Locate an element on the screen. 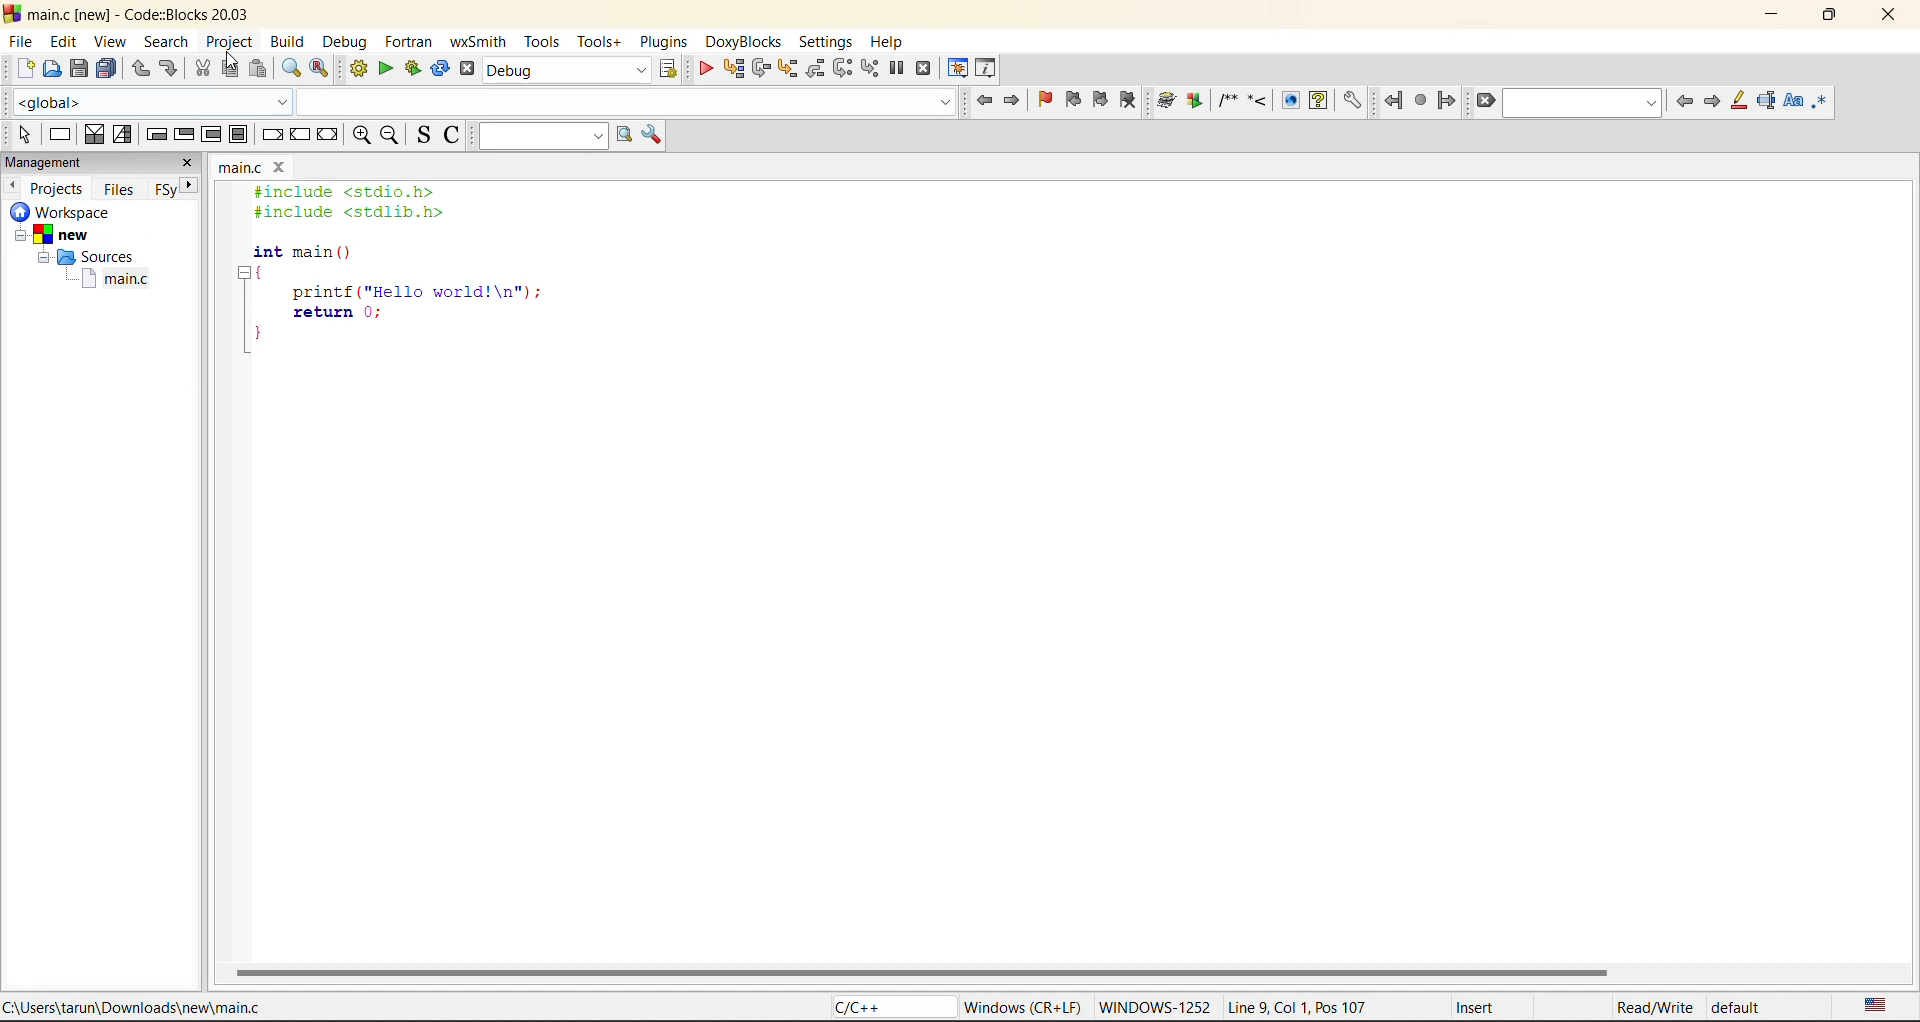 Image resolution: width=1920 pixels, height=1022 pixels. close is located at coordinates (279, 167).